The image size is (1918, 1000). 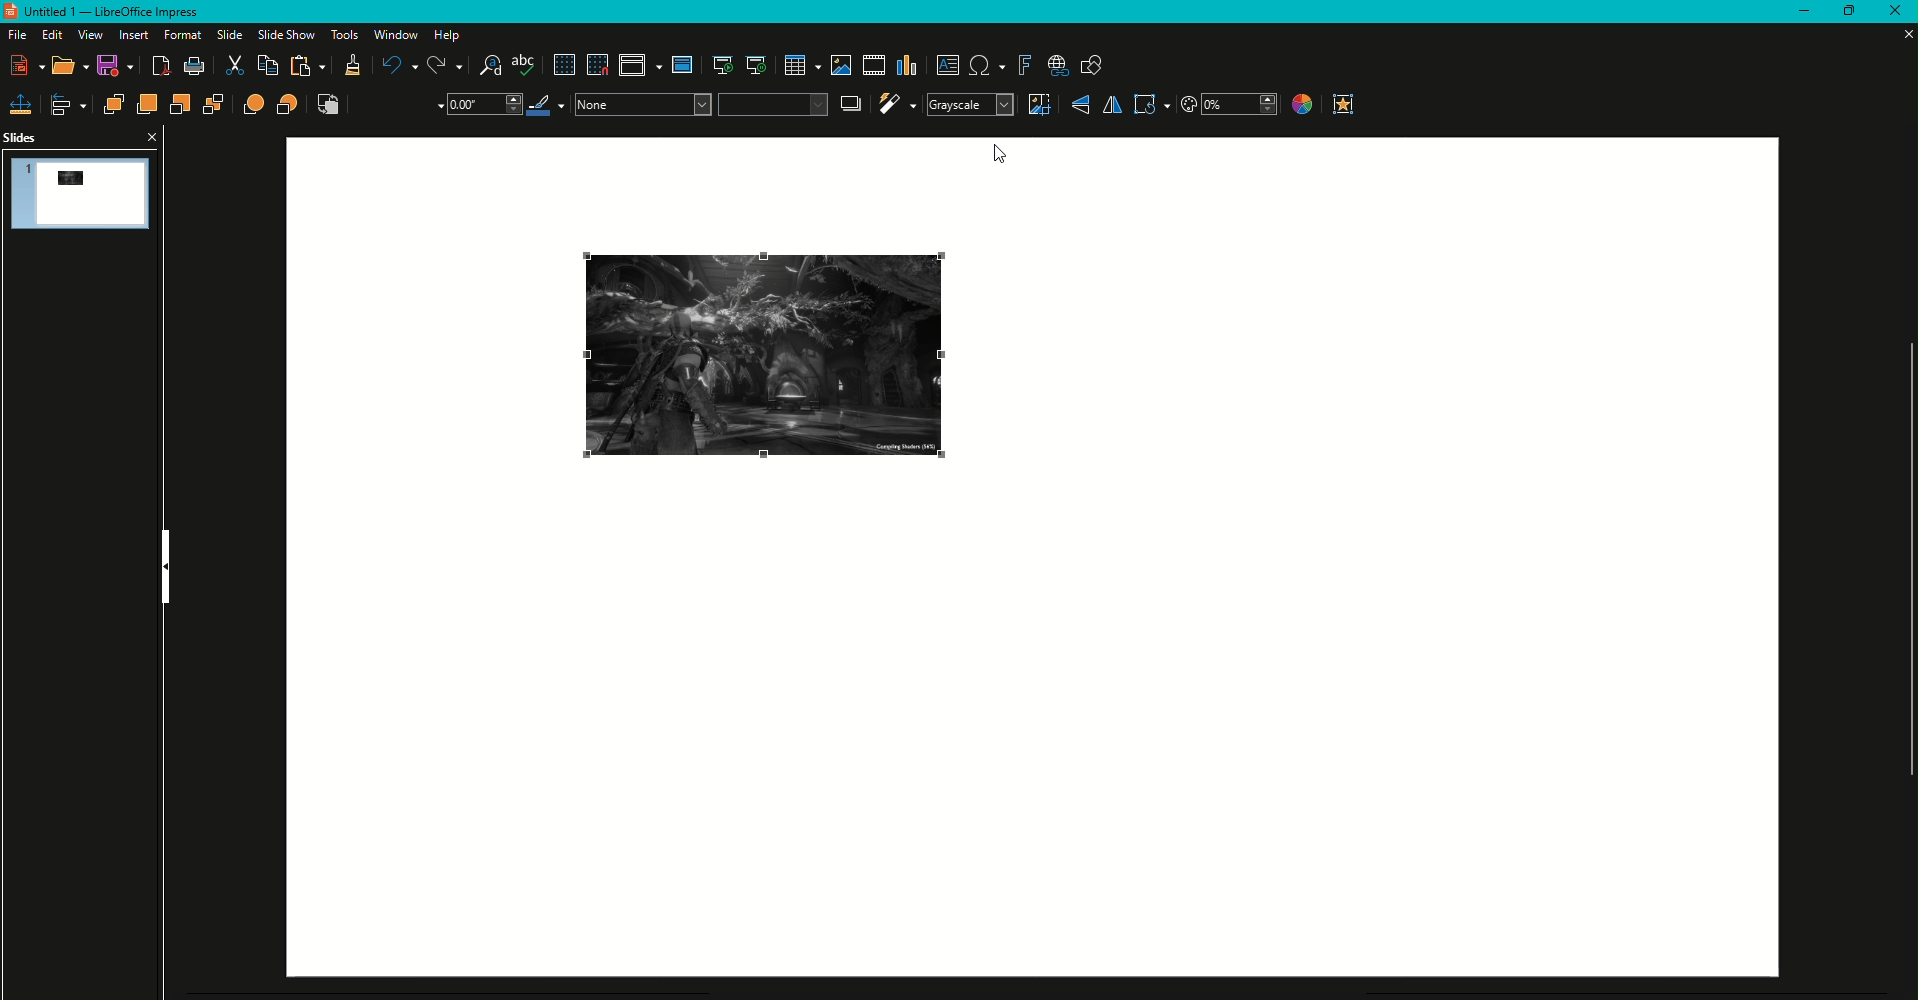 I want to click on Slide Show, so click(x=284, y=34).